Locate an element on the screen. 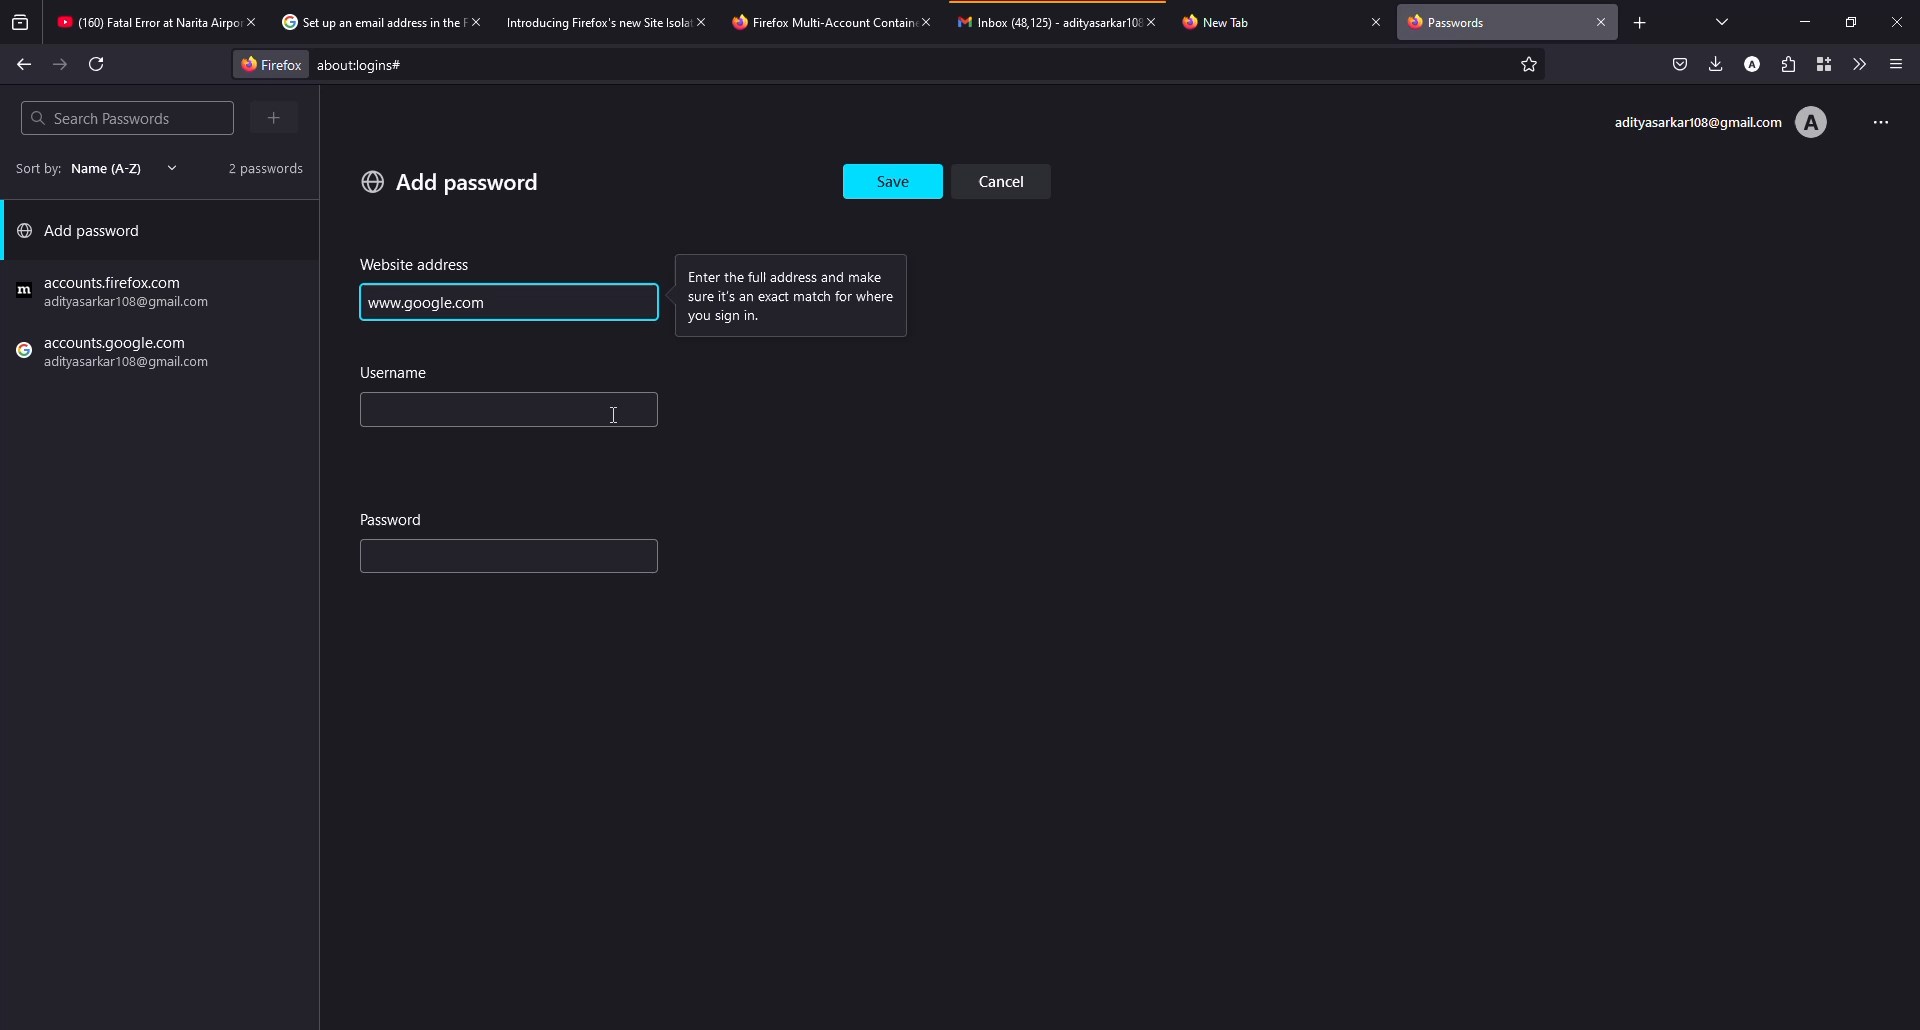 The width and height of the screenshot is (1920, 1030). tab is located at coordinates (596, 21).